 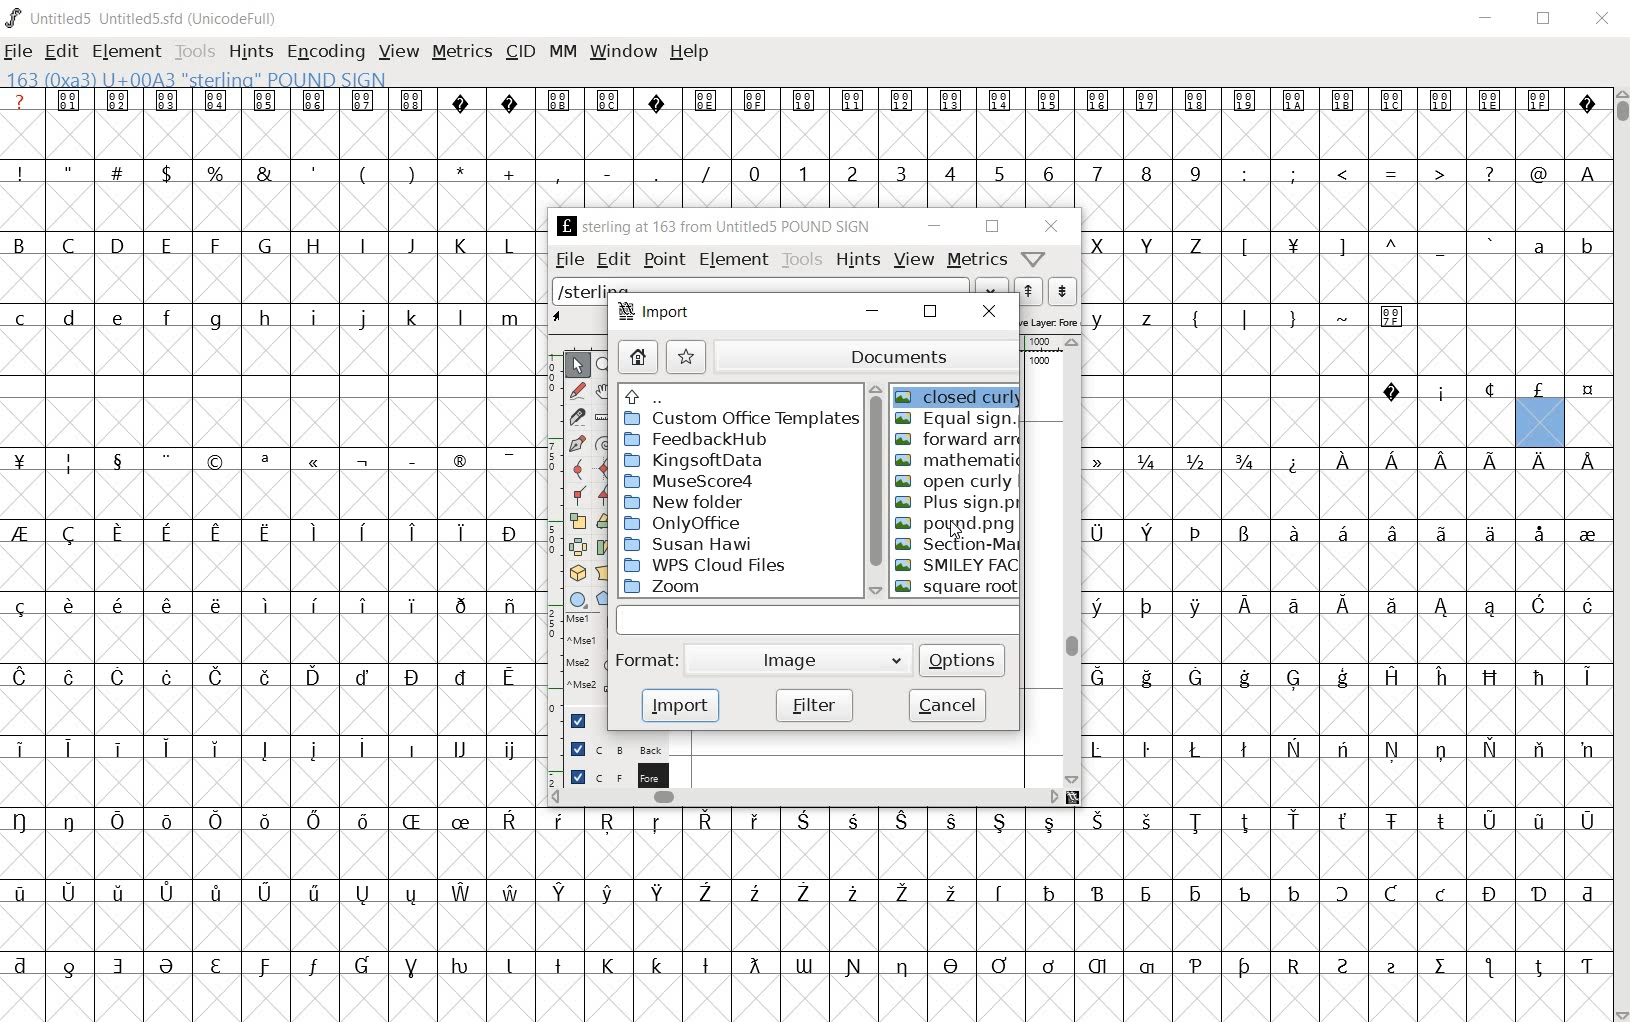 I want to click on Symbol, so click(x=605, y=894).